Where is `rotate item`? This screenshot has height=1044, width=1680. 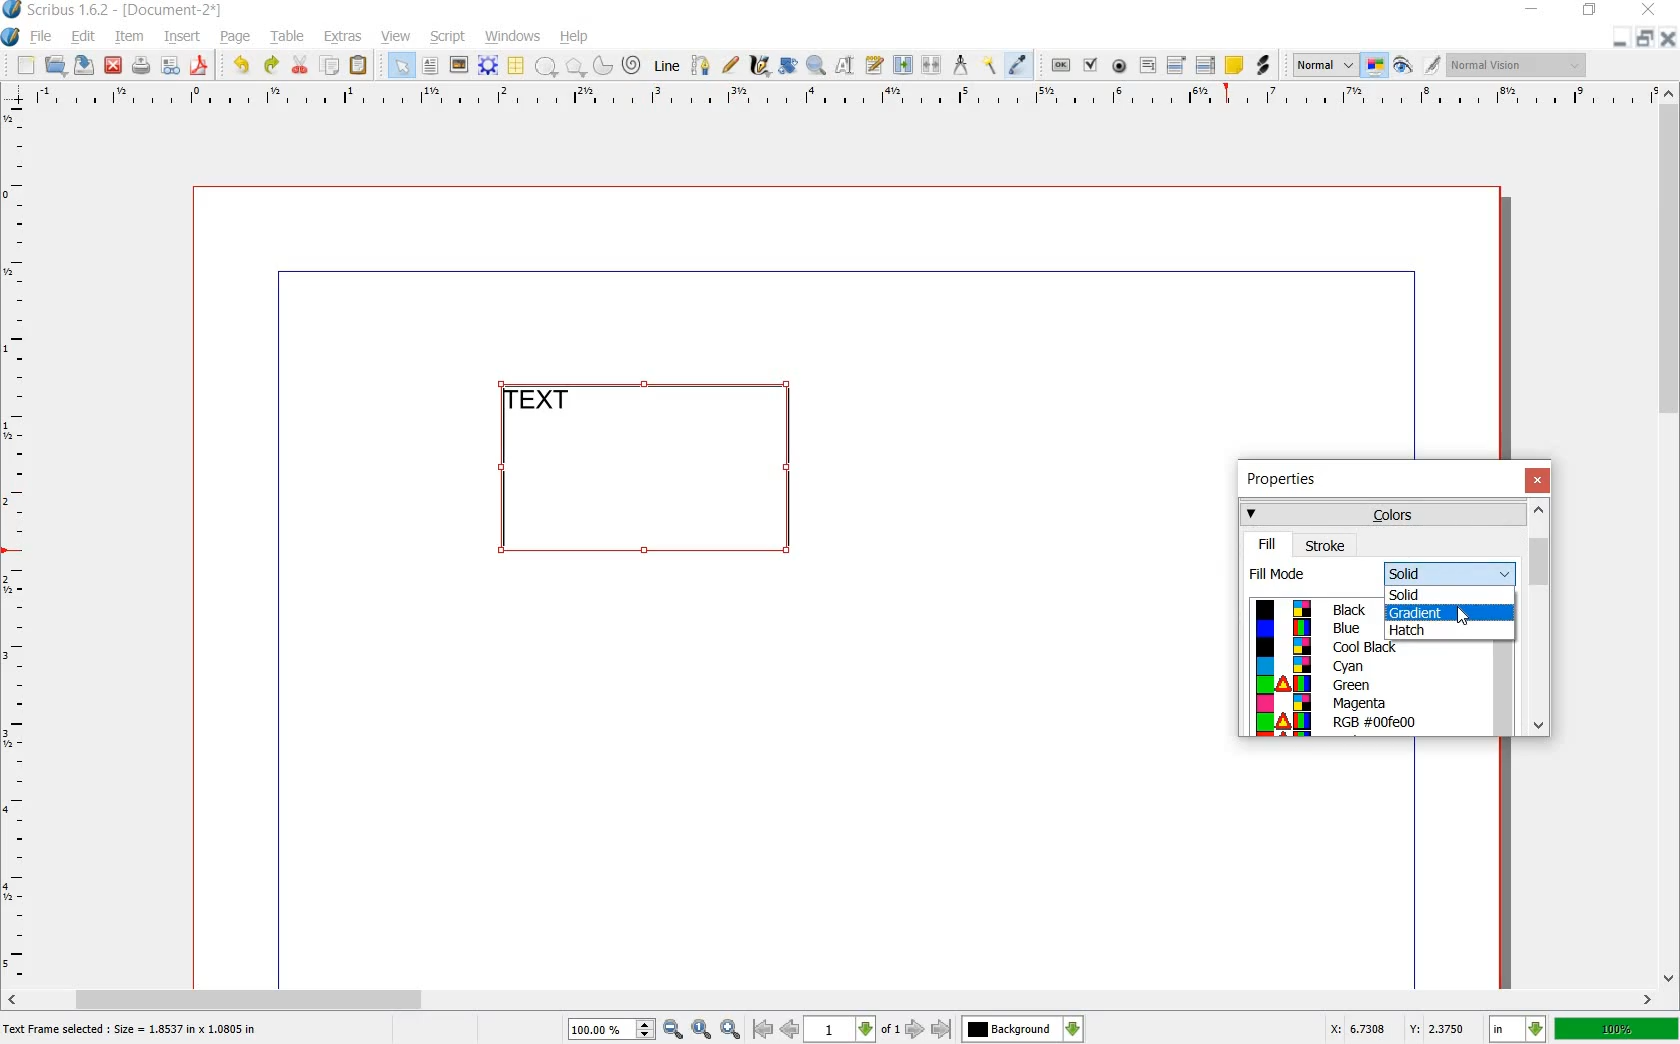 rotate item is located at coordinates (789, 66).